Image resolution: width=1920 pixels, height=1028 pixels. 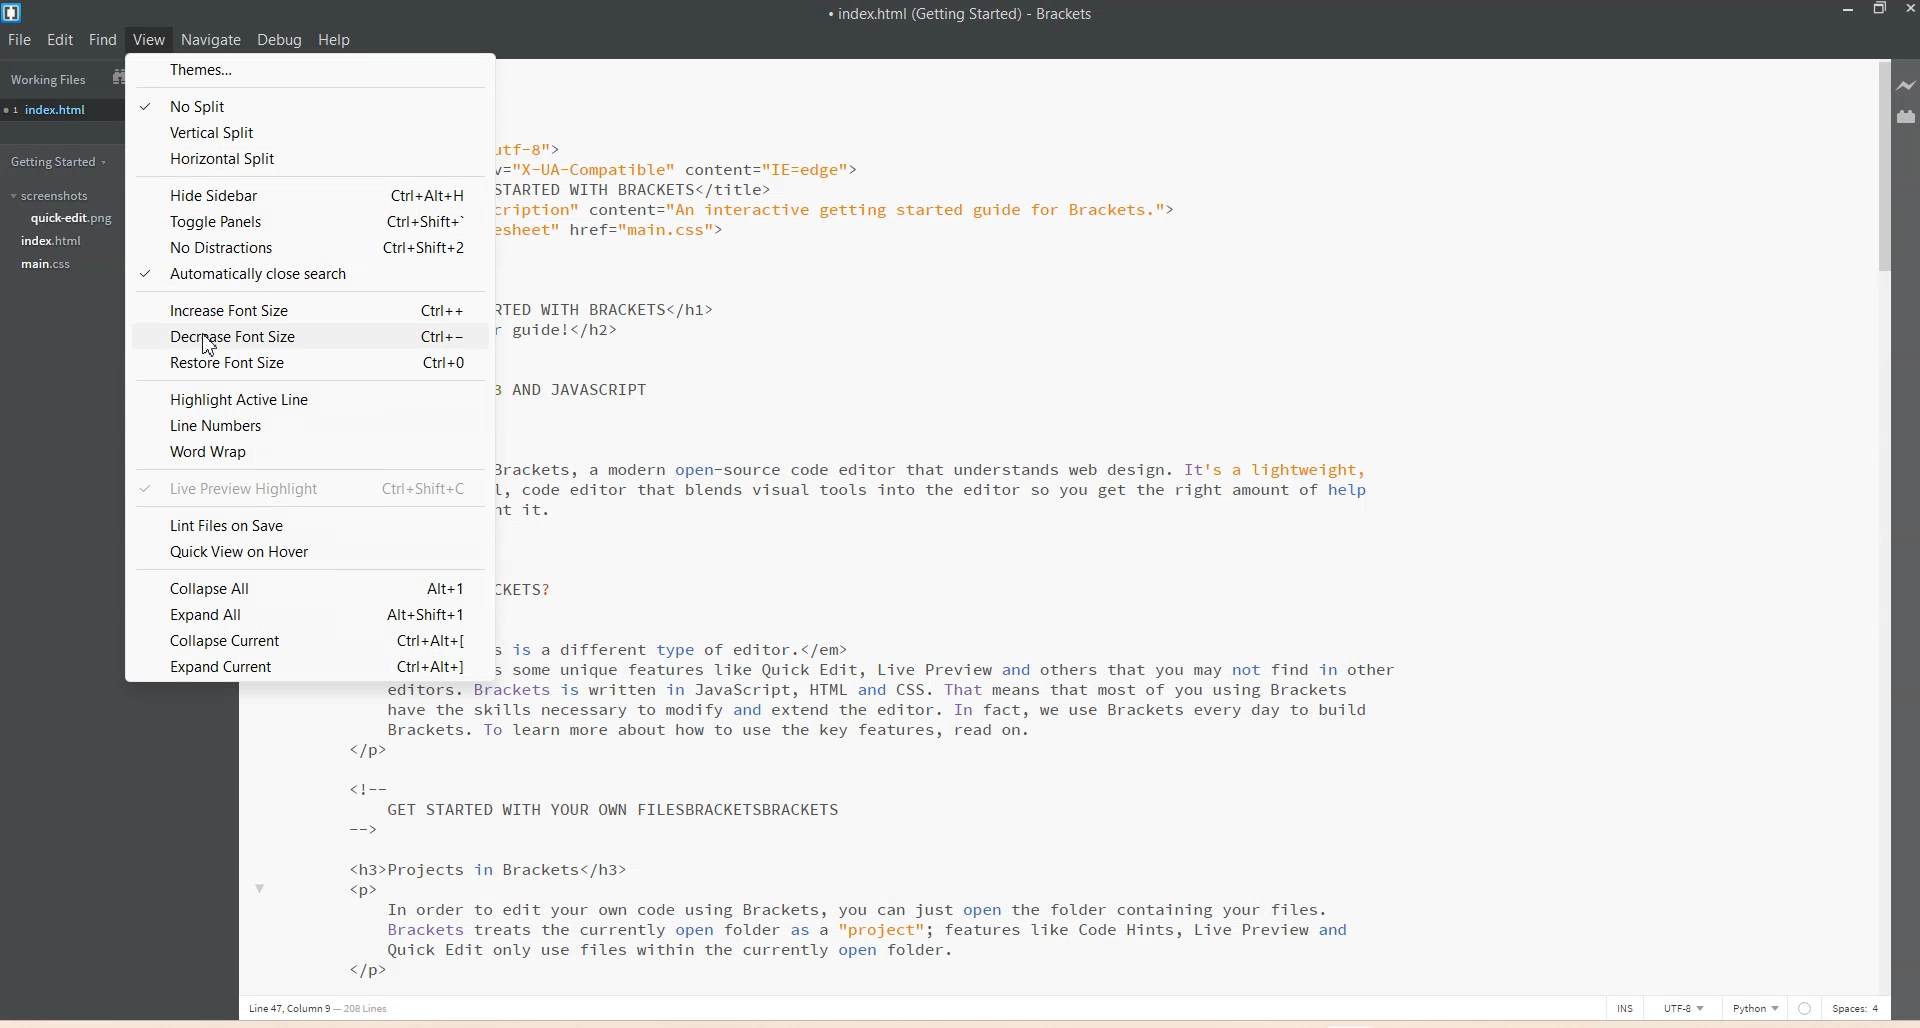 I want to click on Index.html, so click(x=54, y=241).